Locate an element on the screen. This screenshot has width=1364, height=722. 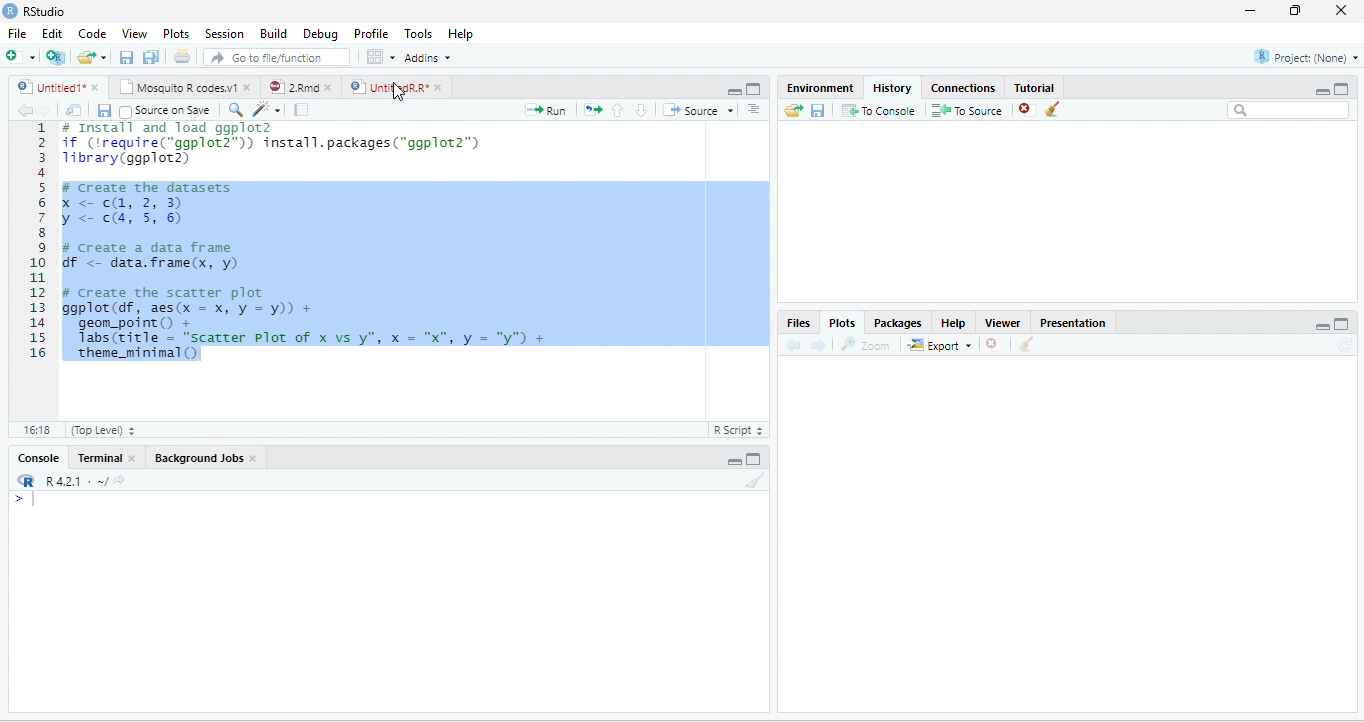
Build is located at coordinates (272, 32).